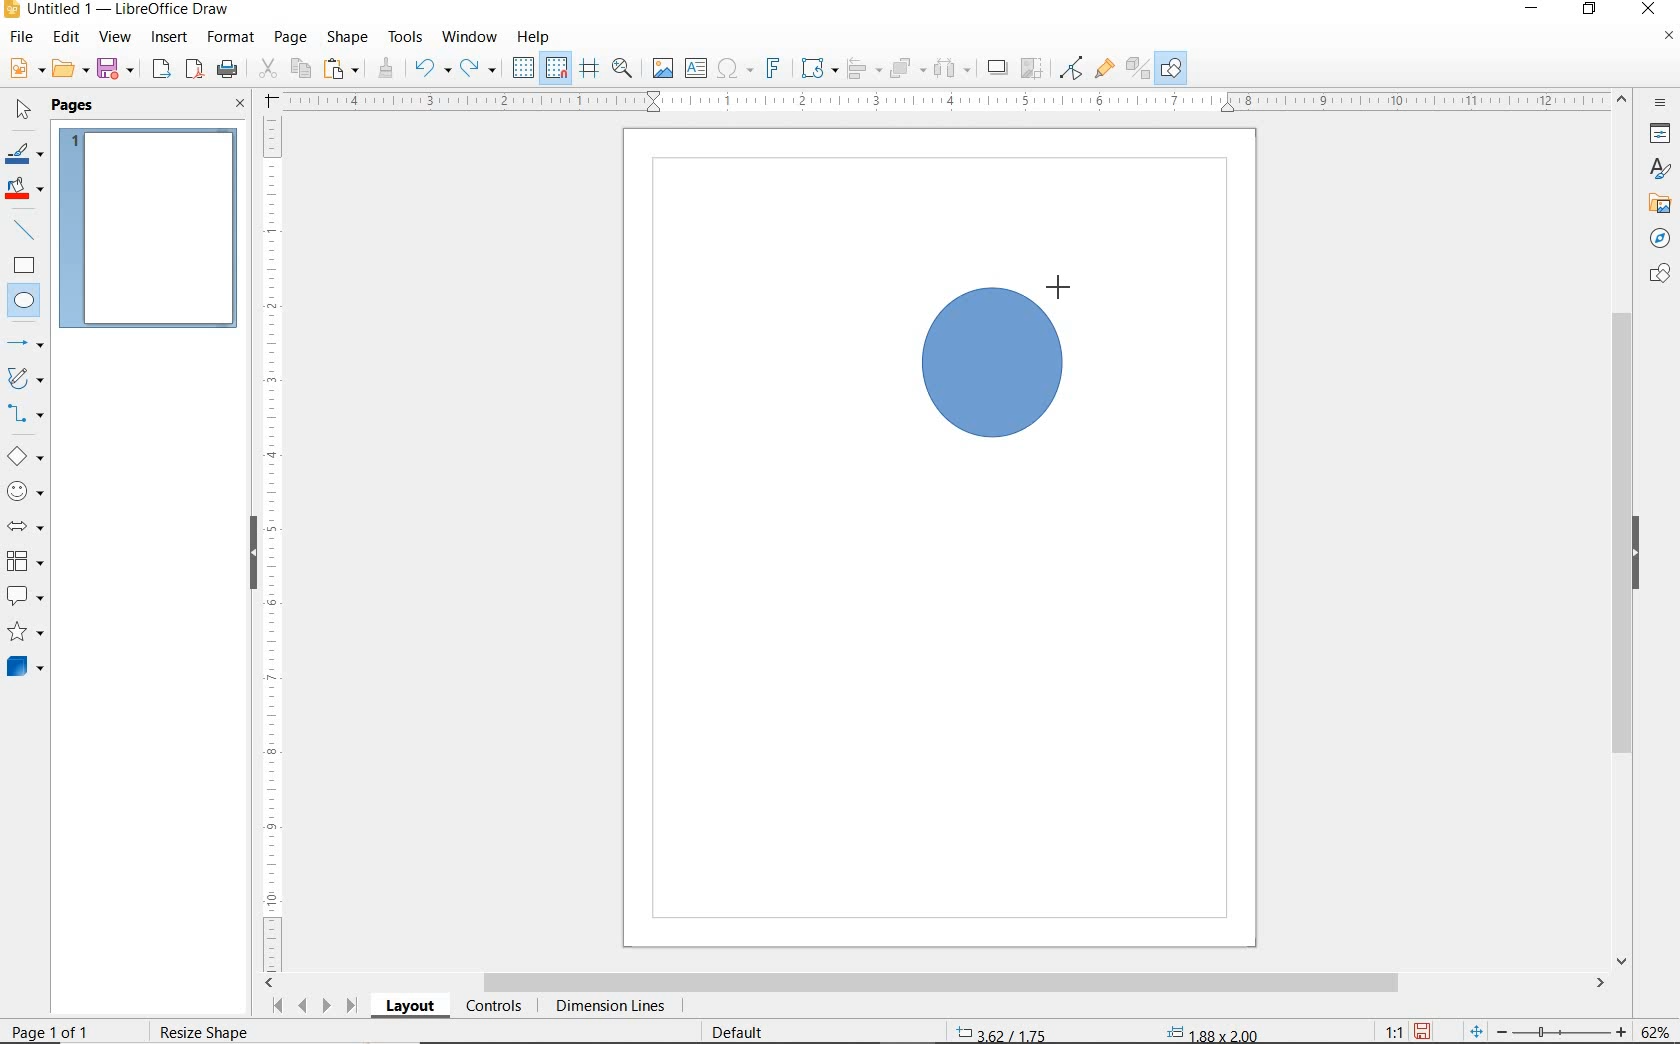 This screenshot has height=1044, width=1680. Describe the element at coordinates (1384, 1031) in the screenshot. I see `SCALE FACTOR` at that location.